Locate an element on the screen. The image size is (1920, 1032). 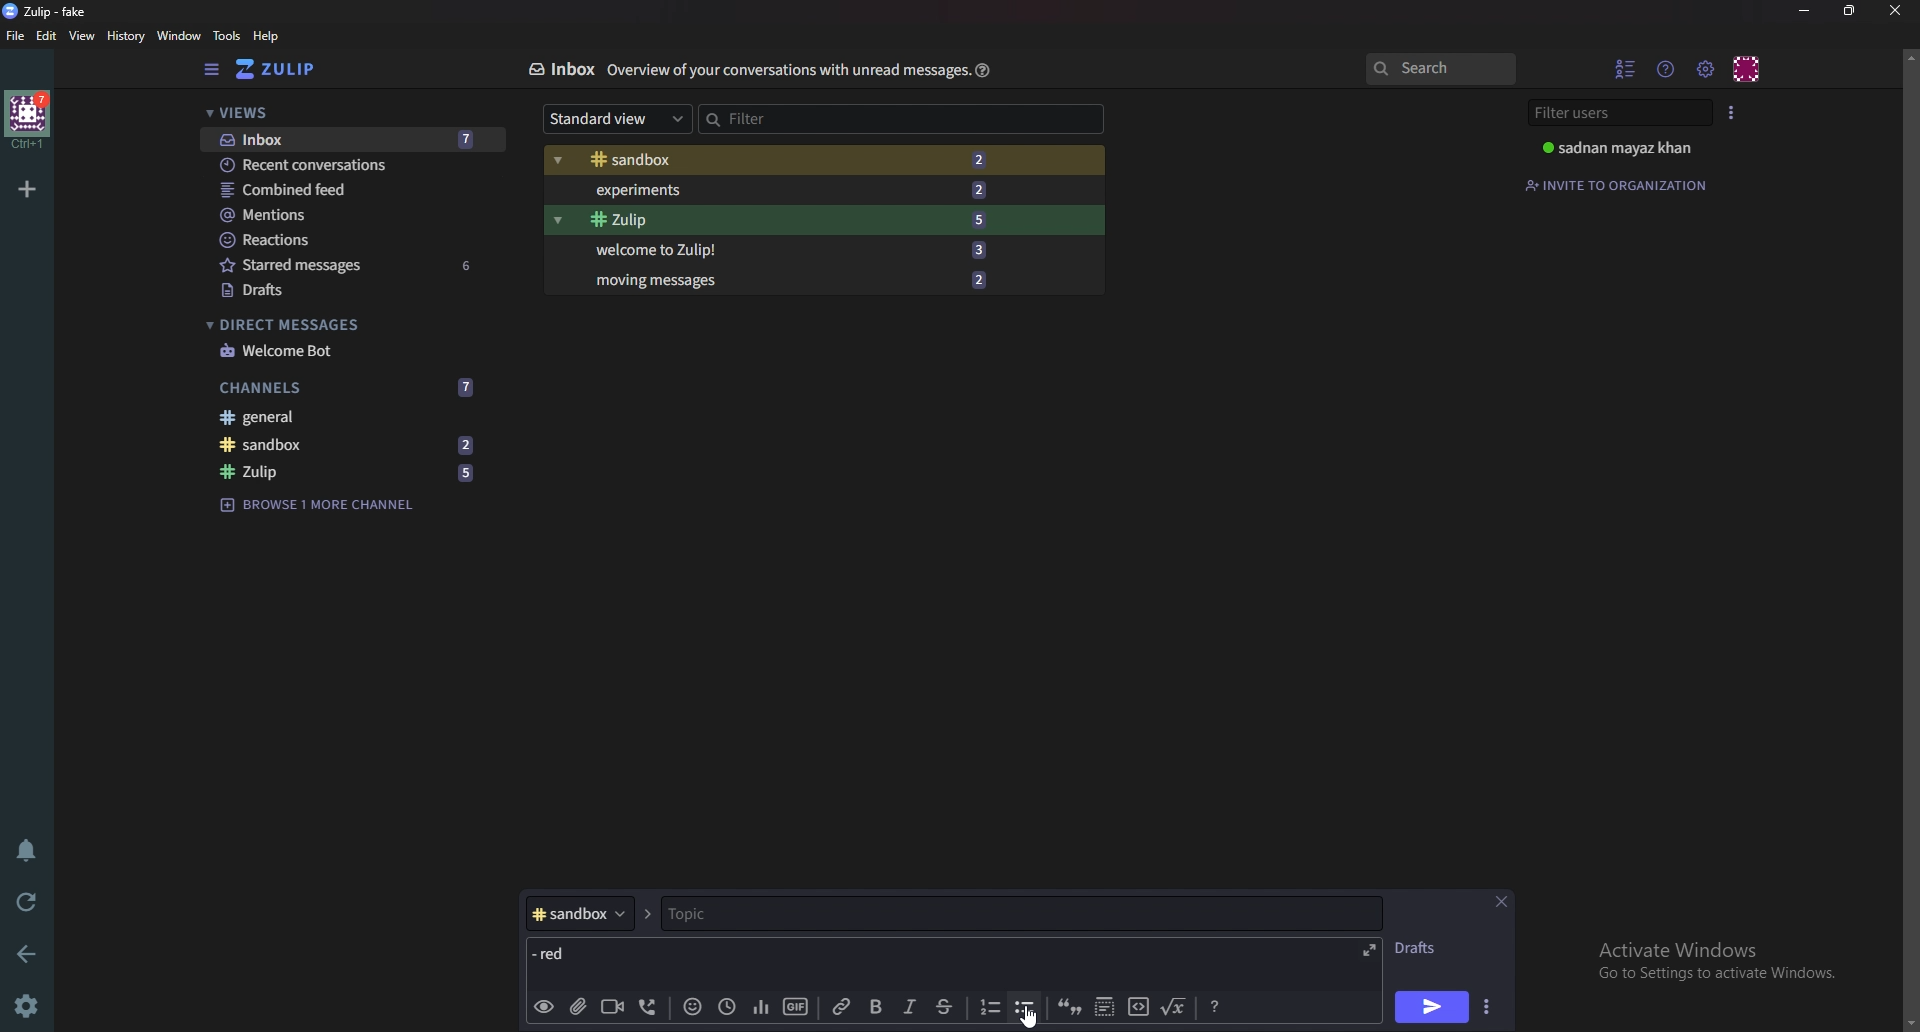
Strike through is located at coordinates (944, 1007).